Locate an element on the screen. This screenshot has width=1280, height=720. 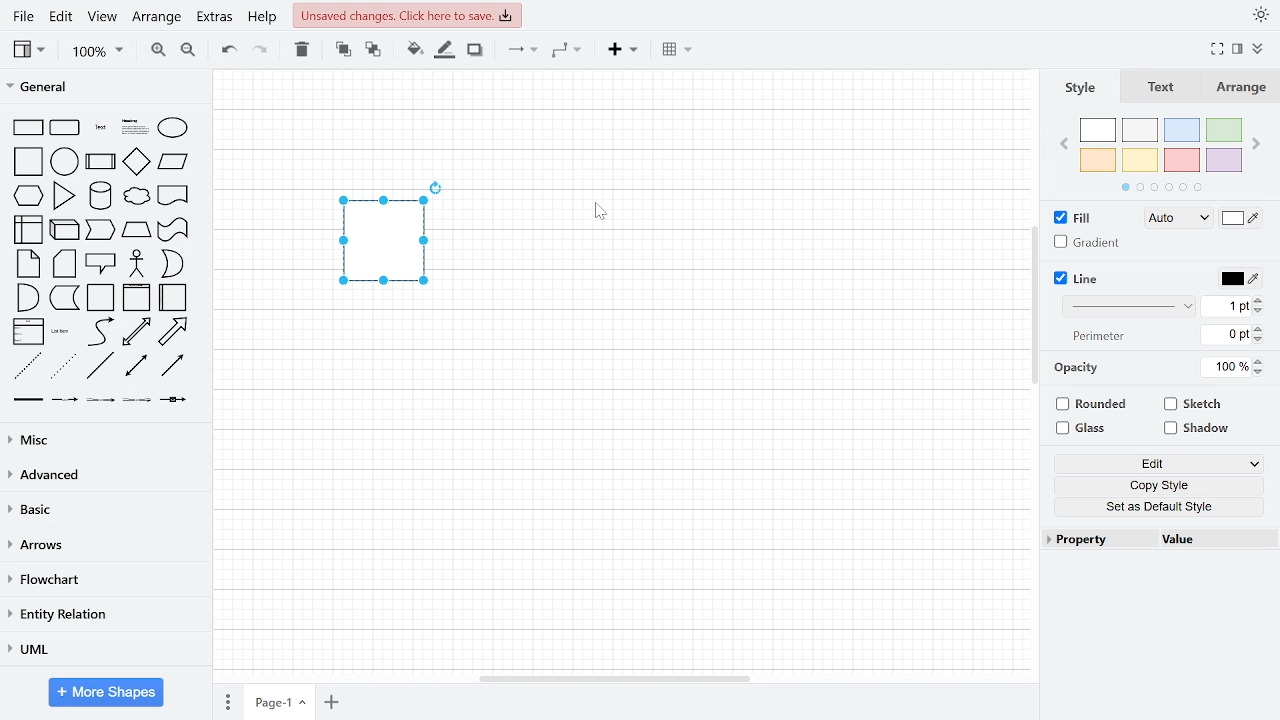
parallelogram is located at coordinates (173, 163).